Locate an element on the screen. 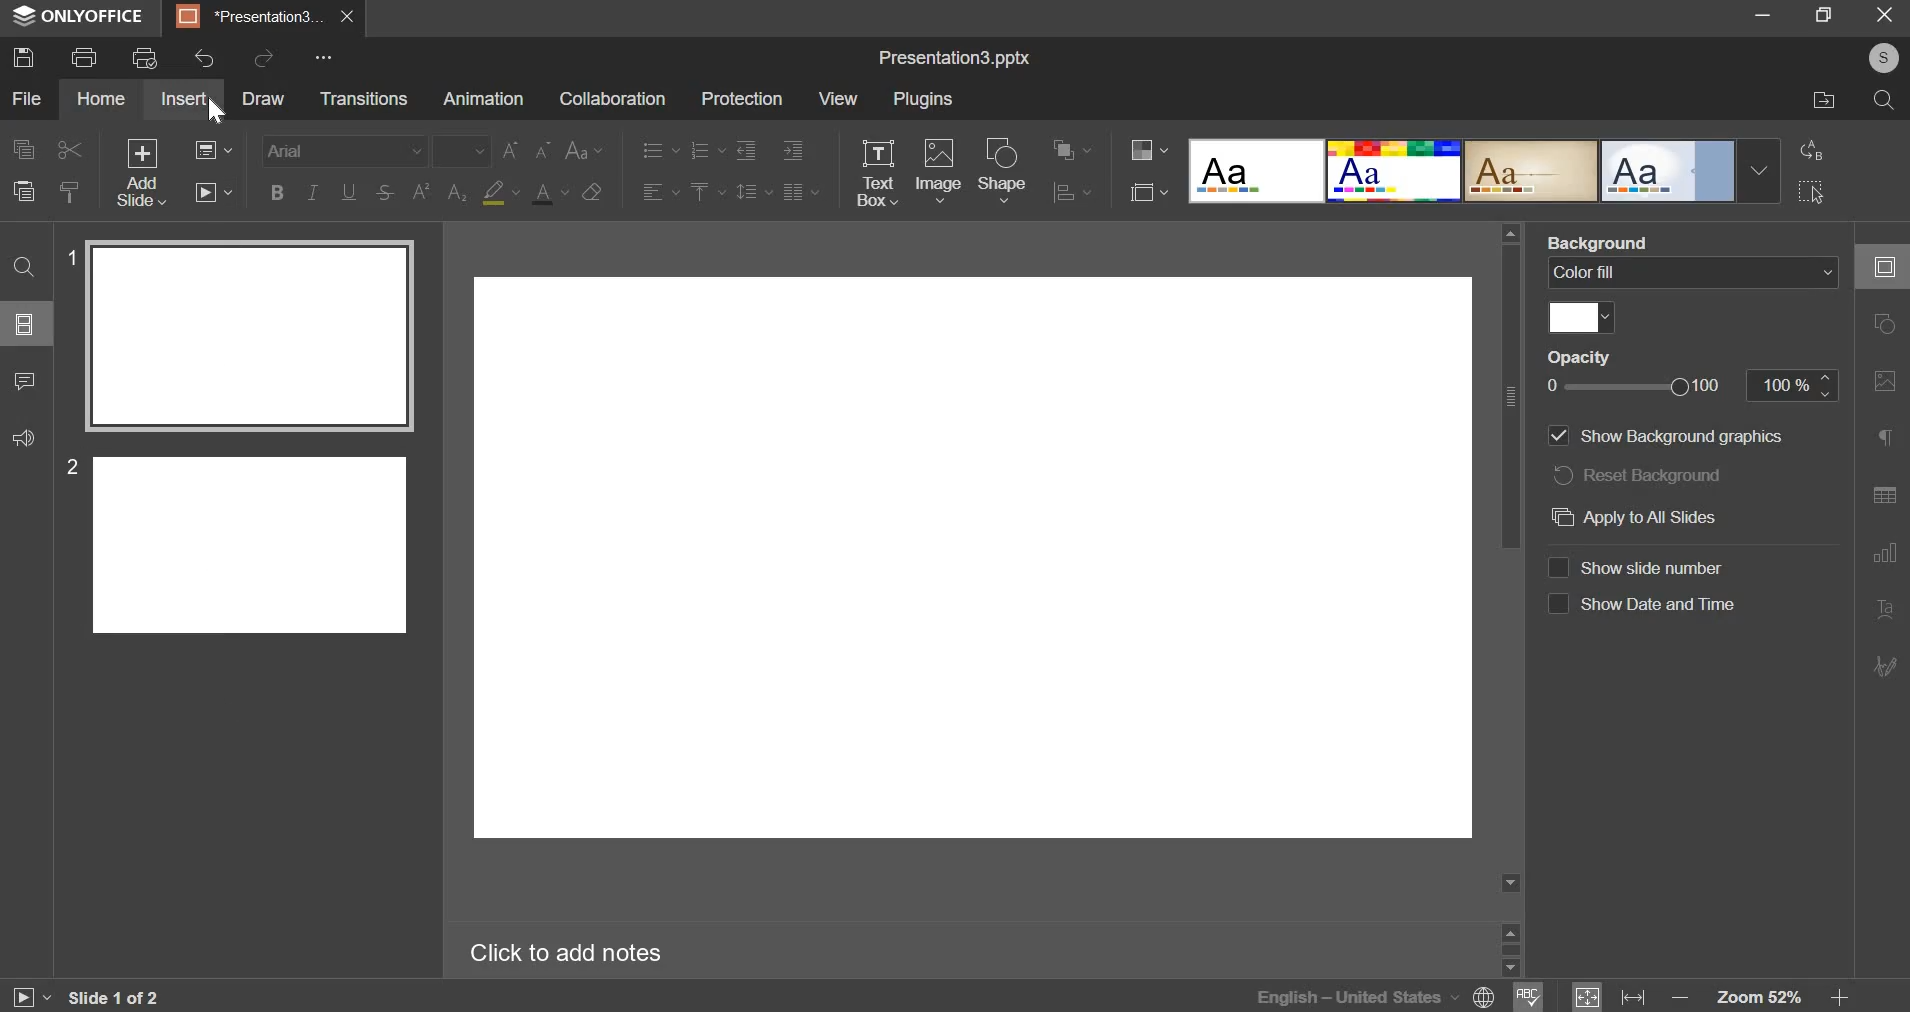  blank is located at coordinates (1256, 170).